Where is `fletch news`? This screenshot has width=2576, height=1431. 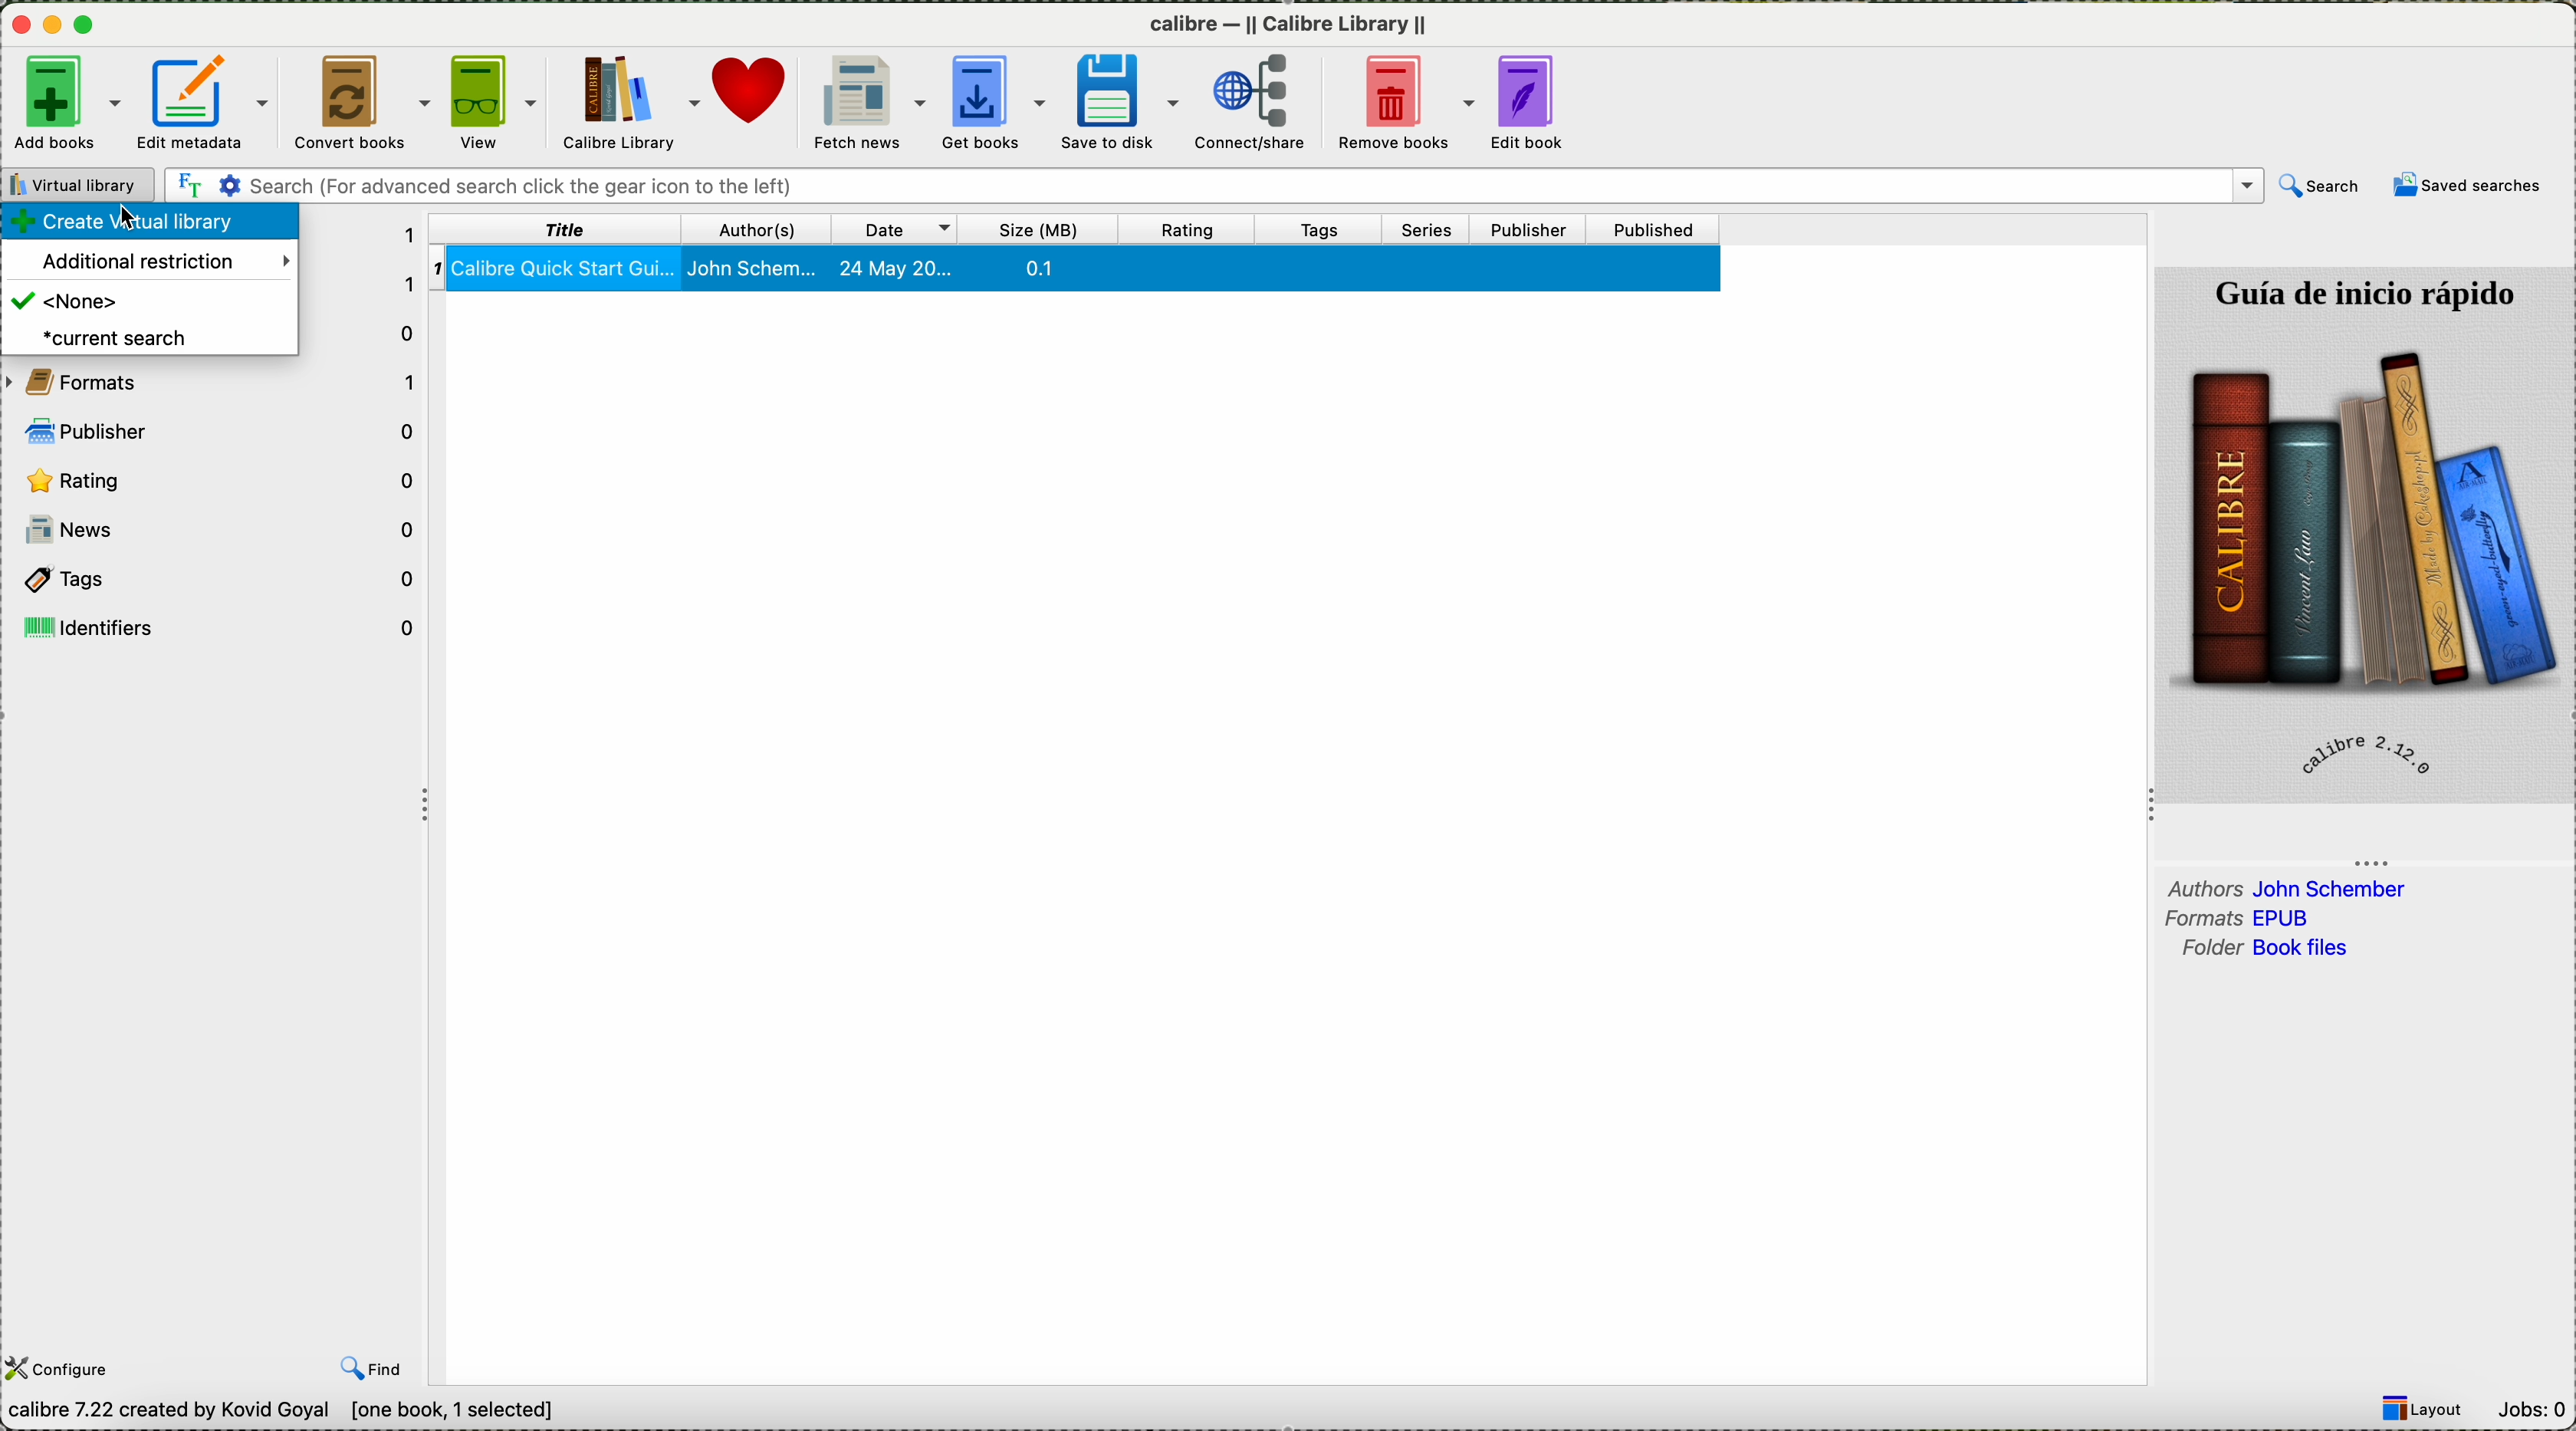 fletch news is located at coordinates (868, 102).